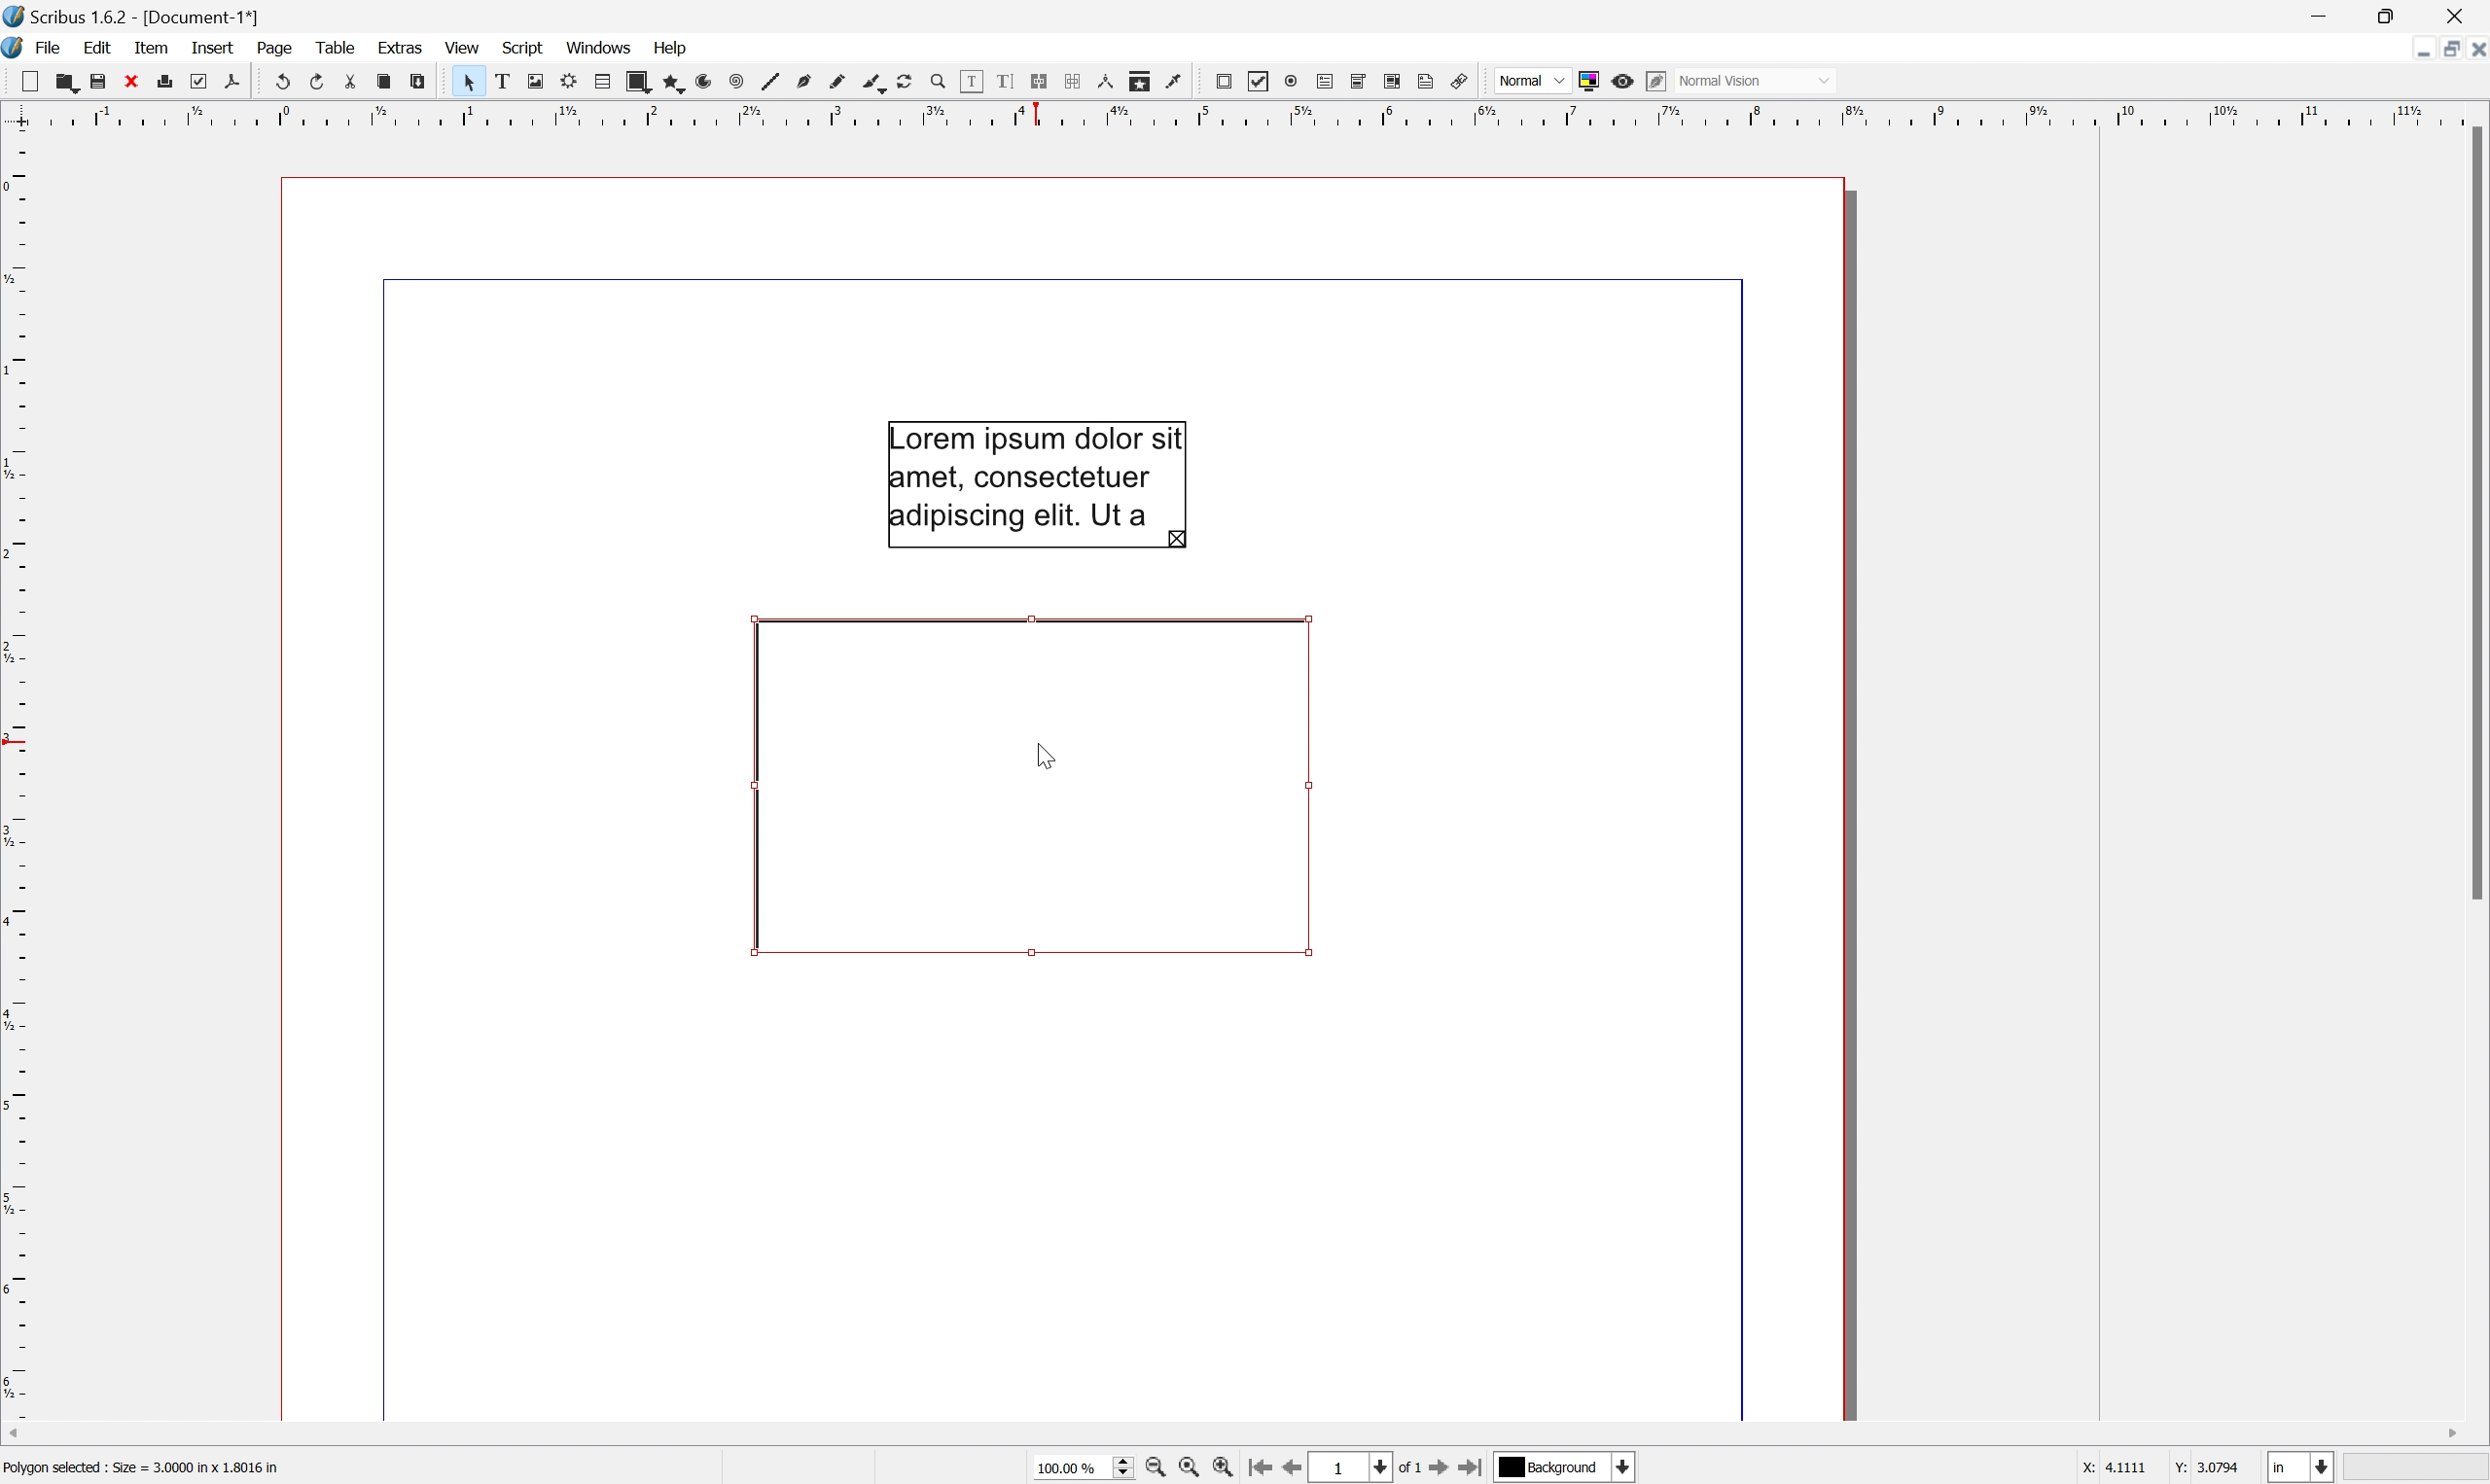 Image resolution: width=2490 pixels, height=1484 pixels. Describe the element at coordinates (275, 49) in the screenshot. I see `Page` at that location.